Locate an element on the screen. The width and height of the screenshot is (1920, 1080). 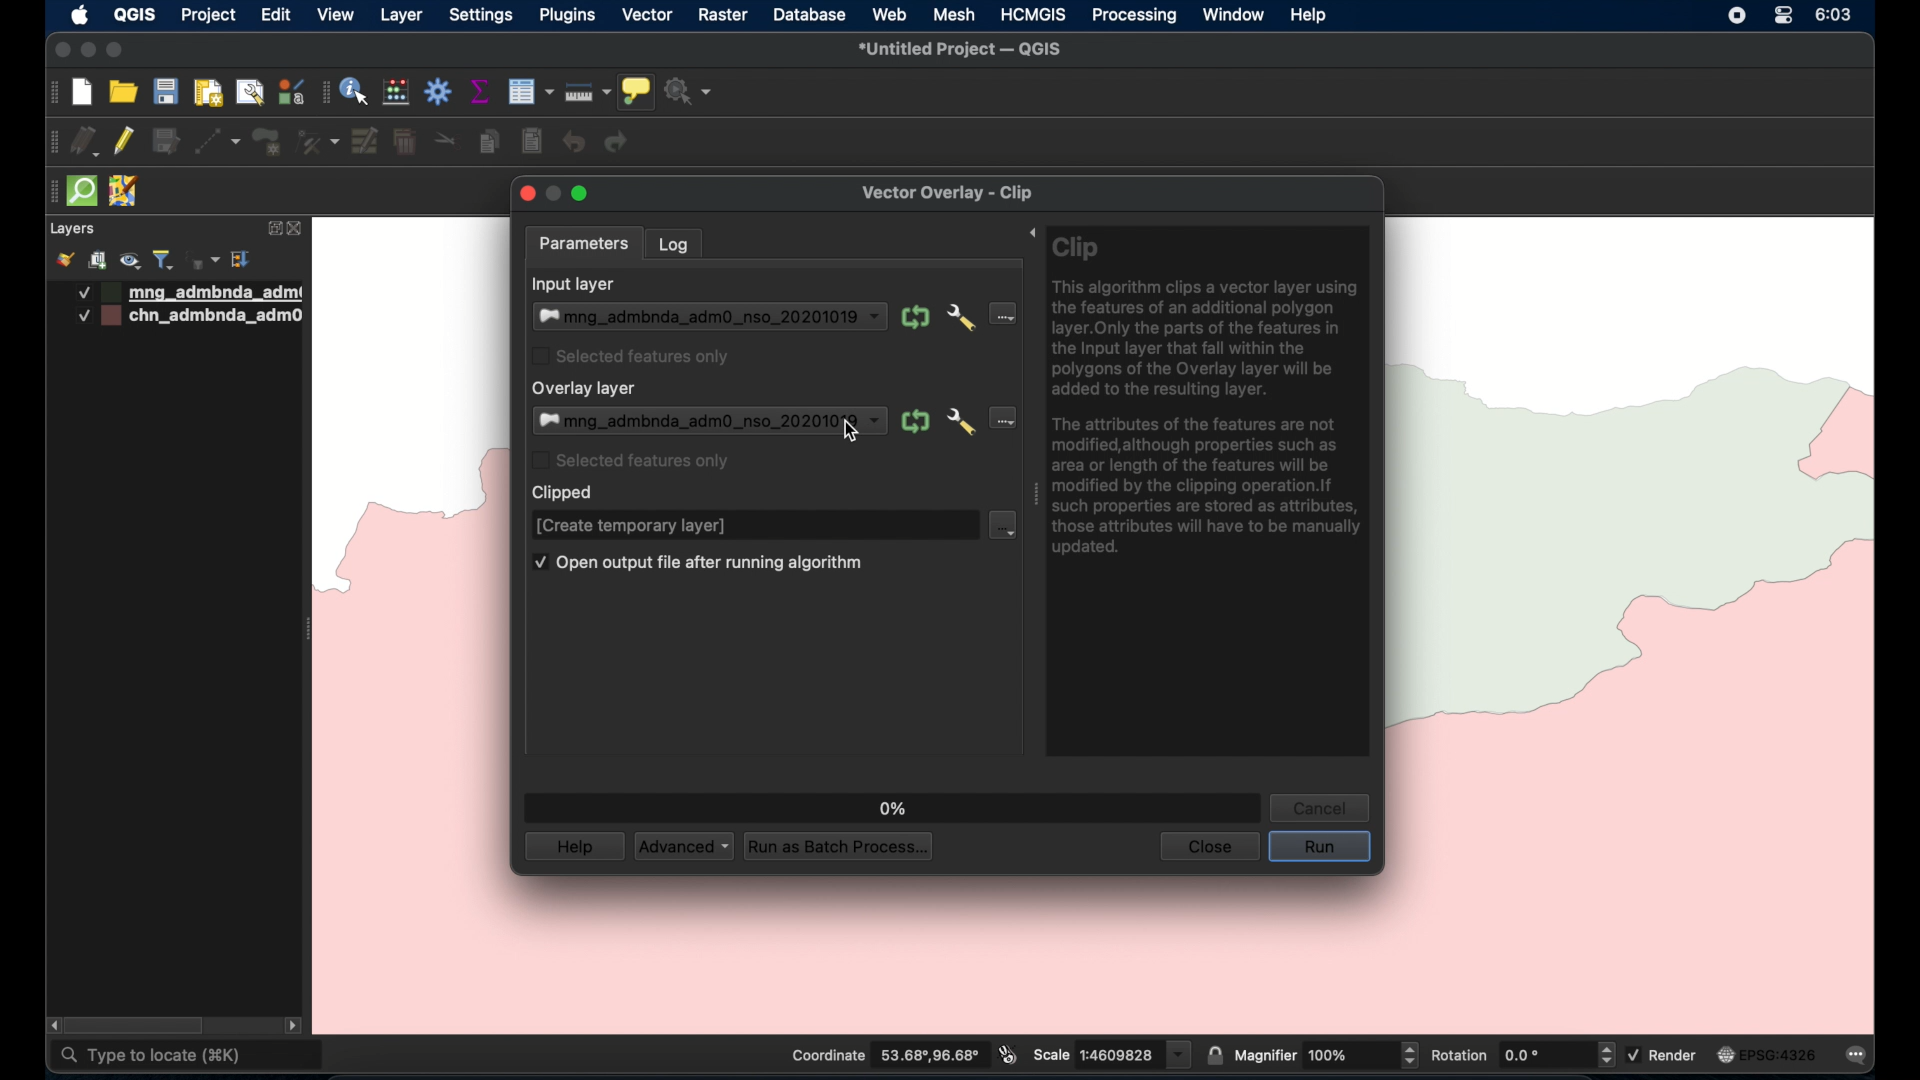
type to locate is located at coordinates (189, 1057).